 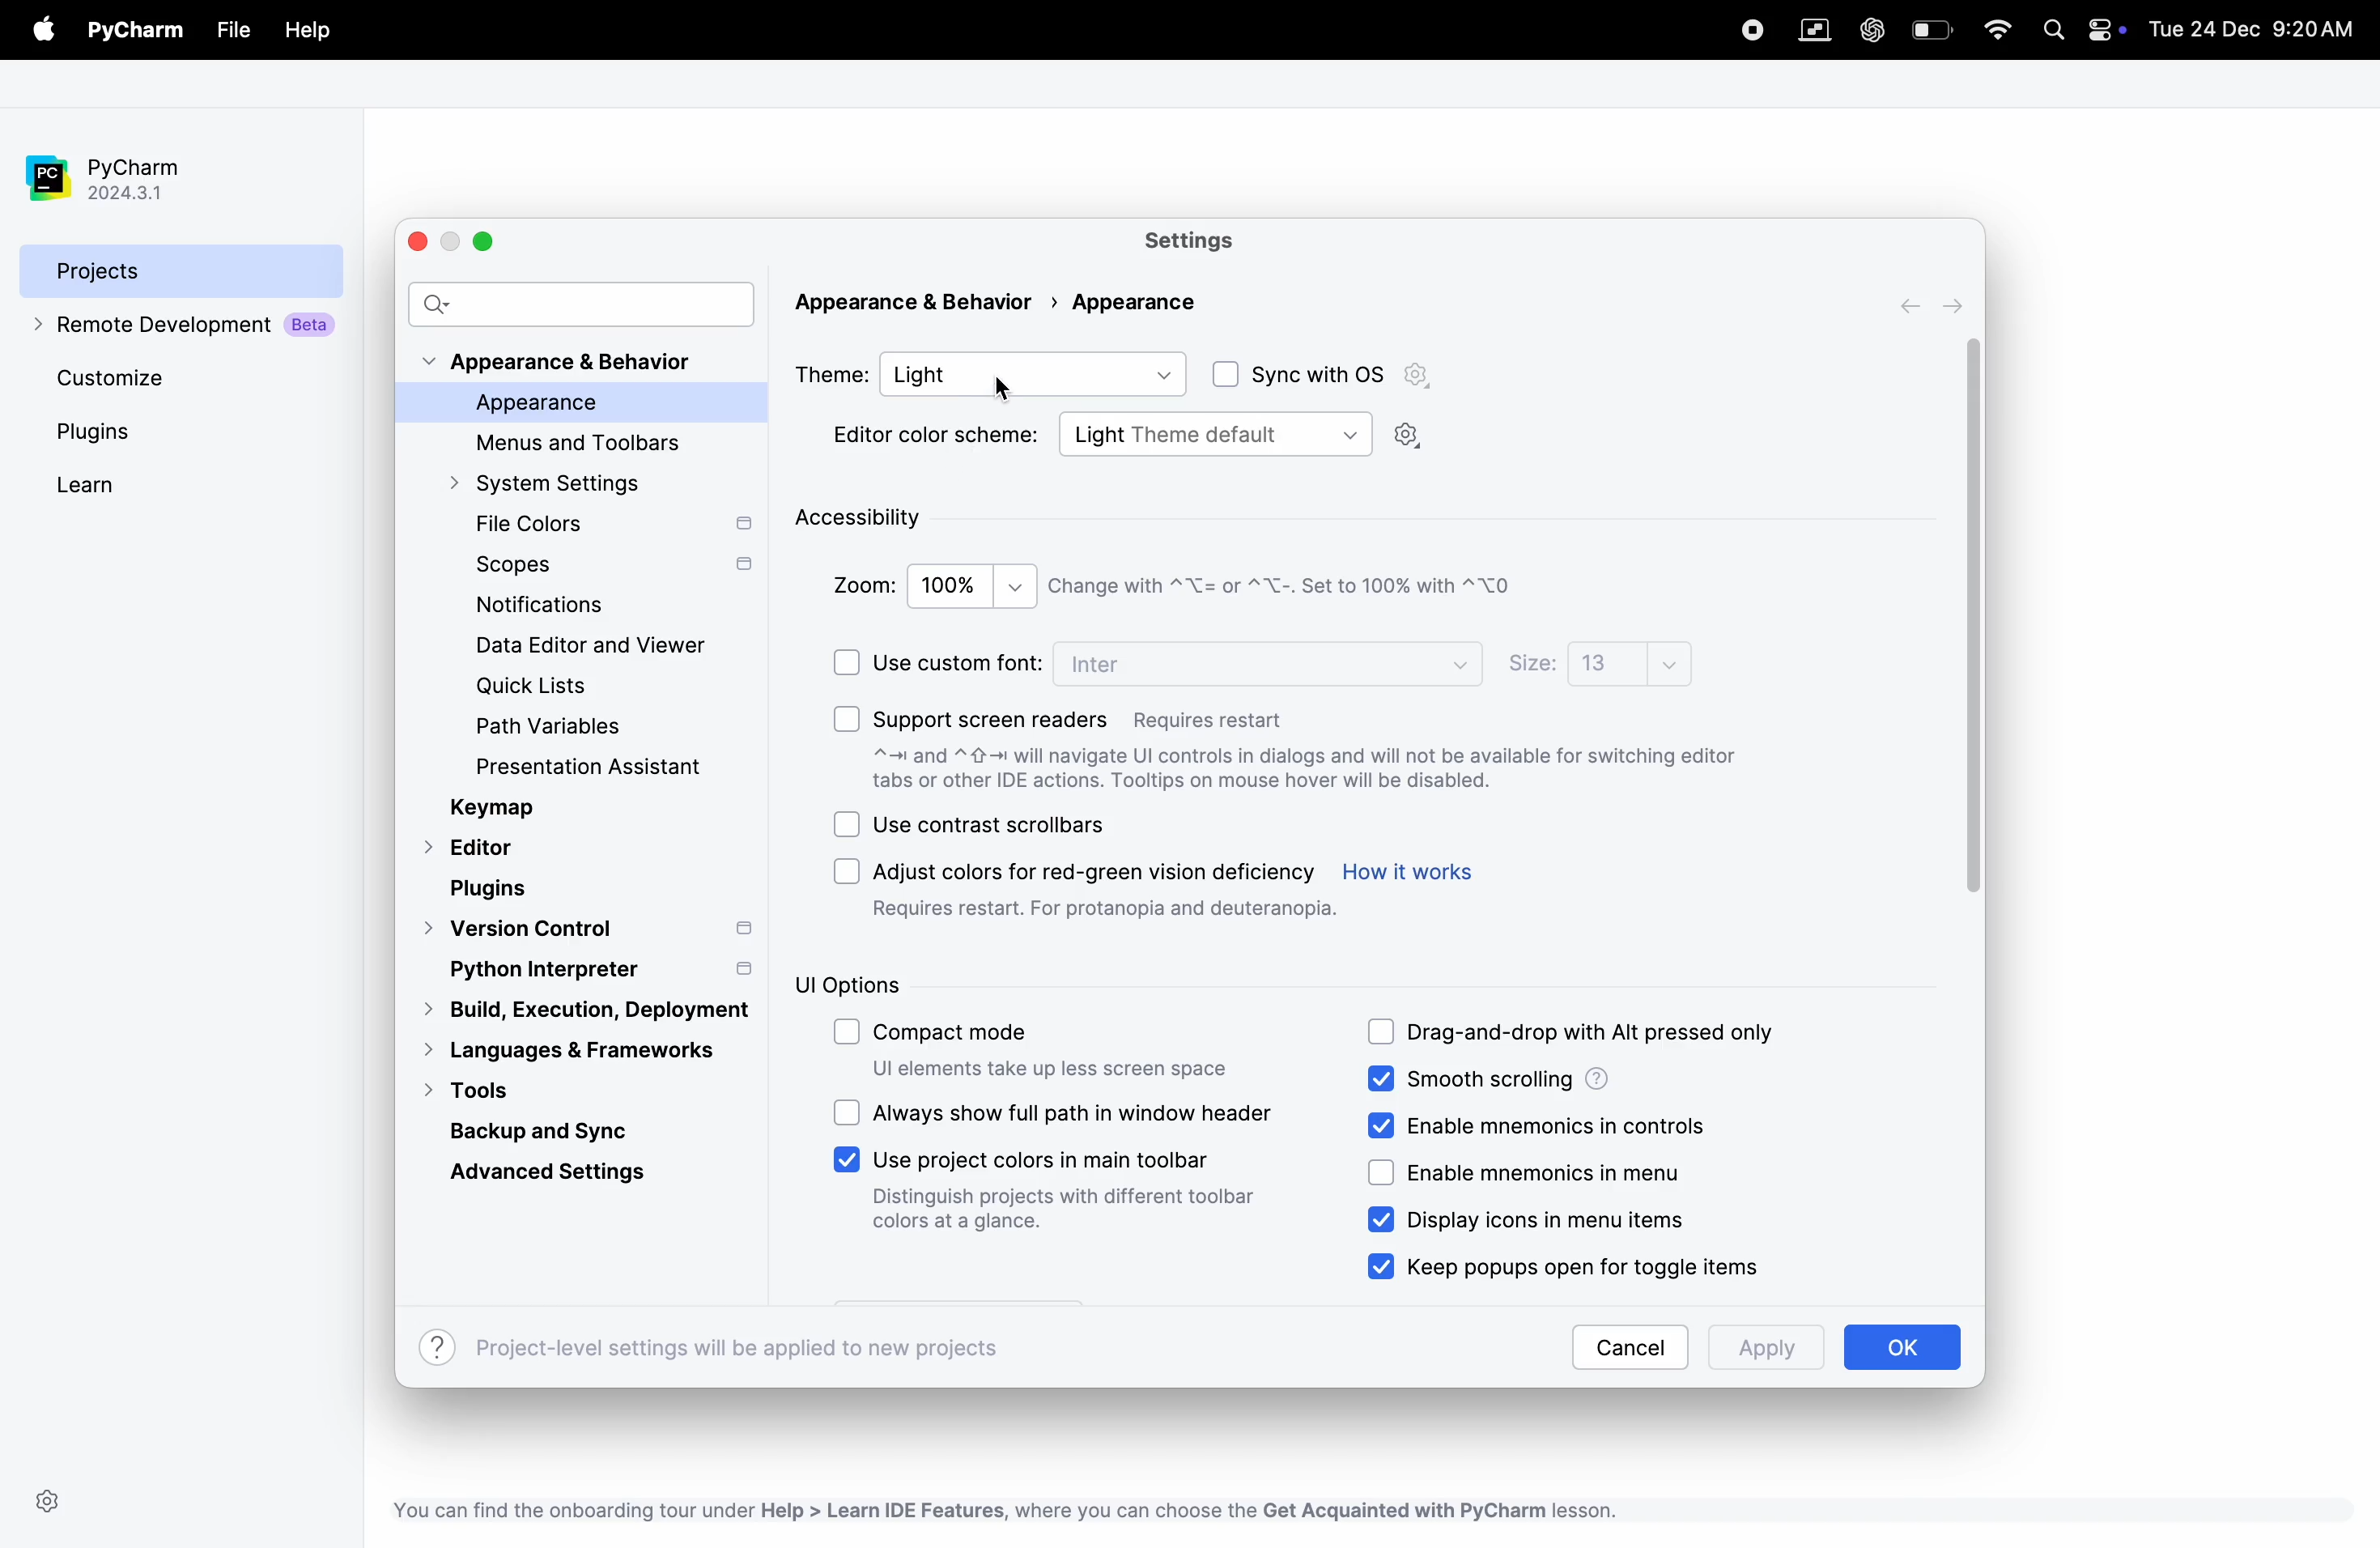 I want to click on settings, so click(x=48, y=1502).